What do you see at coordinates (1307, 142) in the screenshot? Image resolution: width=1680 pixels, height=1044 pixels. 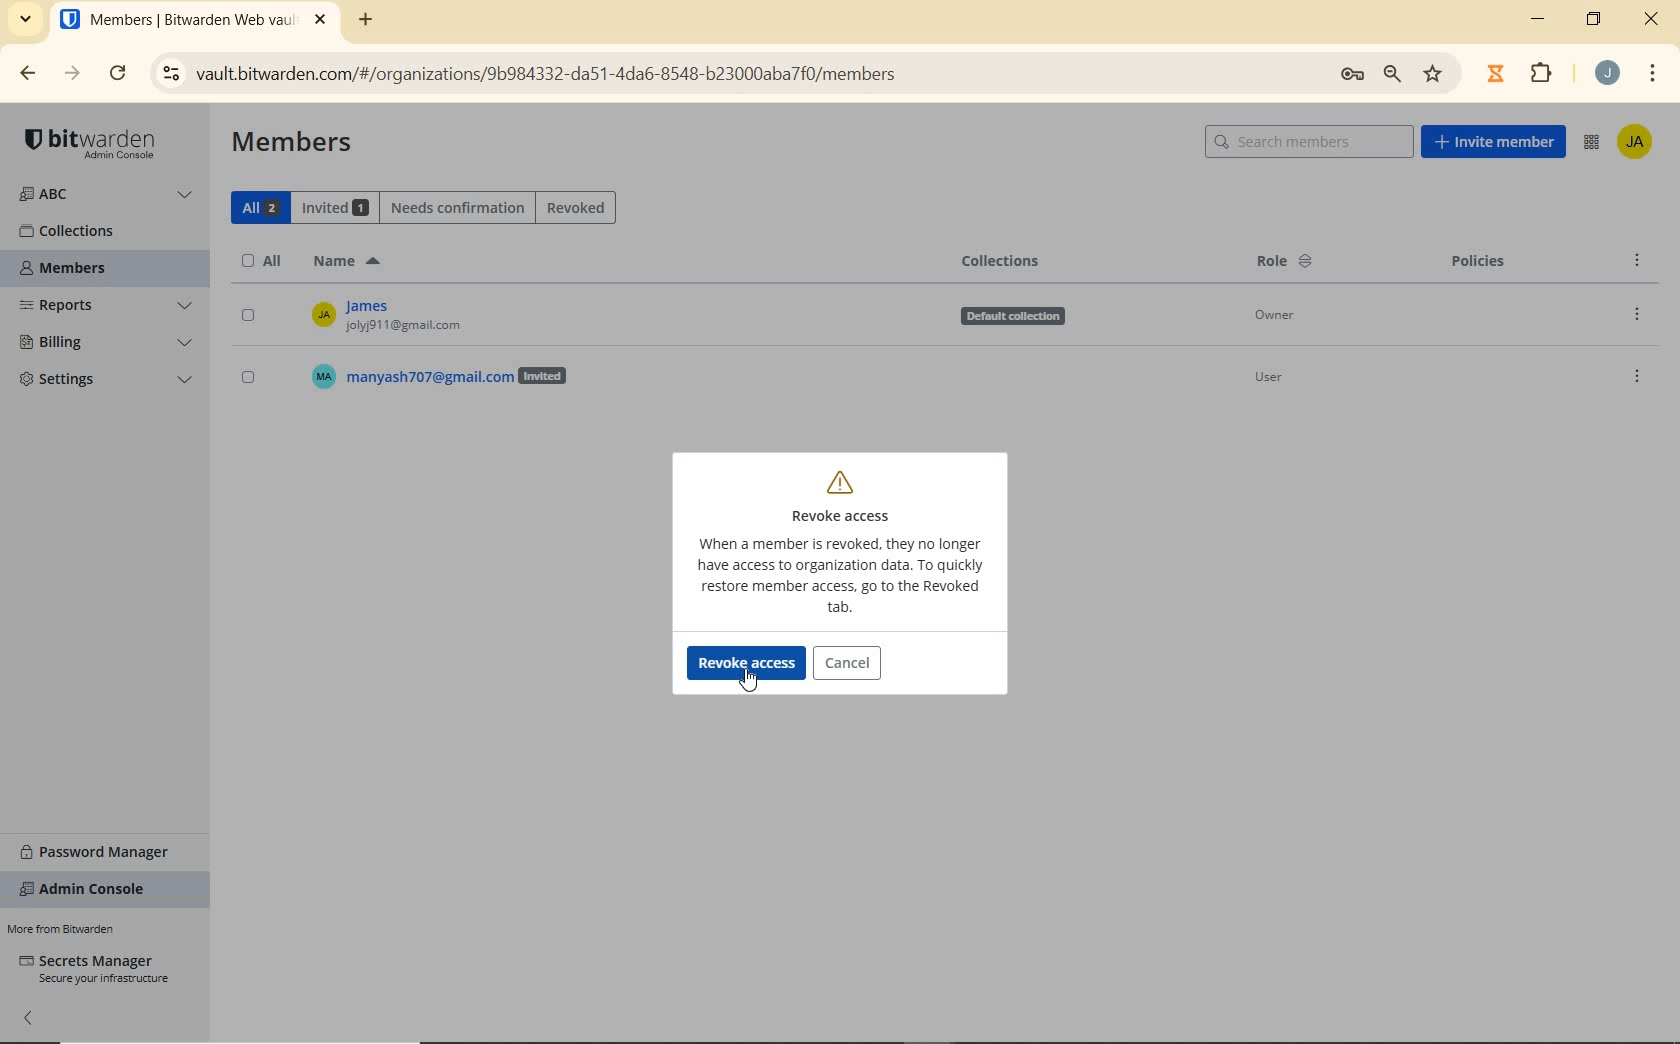 I see `SEARCH MEMBERS` at bounding box center [1307, 142].